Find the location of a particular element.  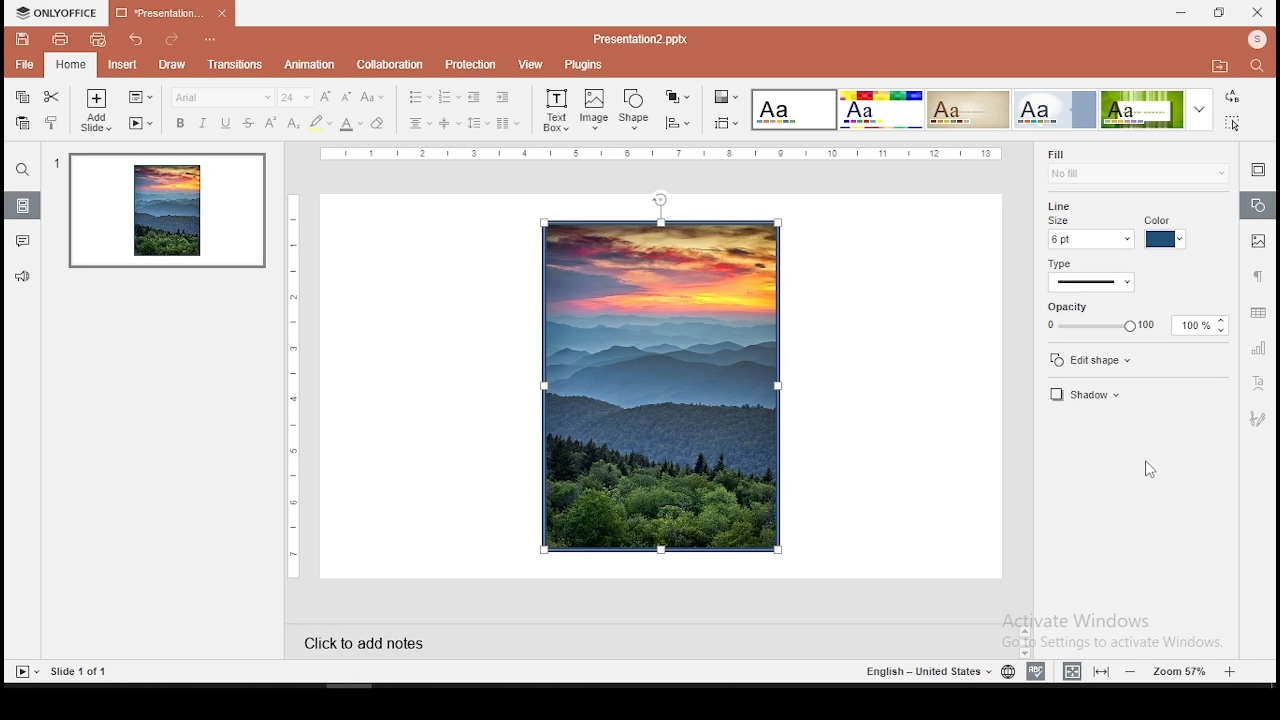

icon is located at coordinates (55, 12).